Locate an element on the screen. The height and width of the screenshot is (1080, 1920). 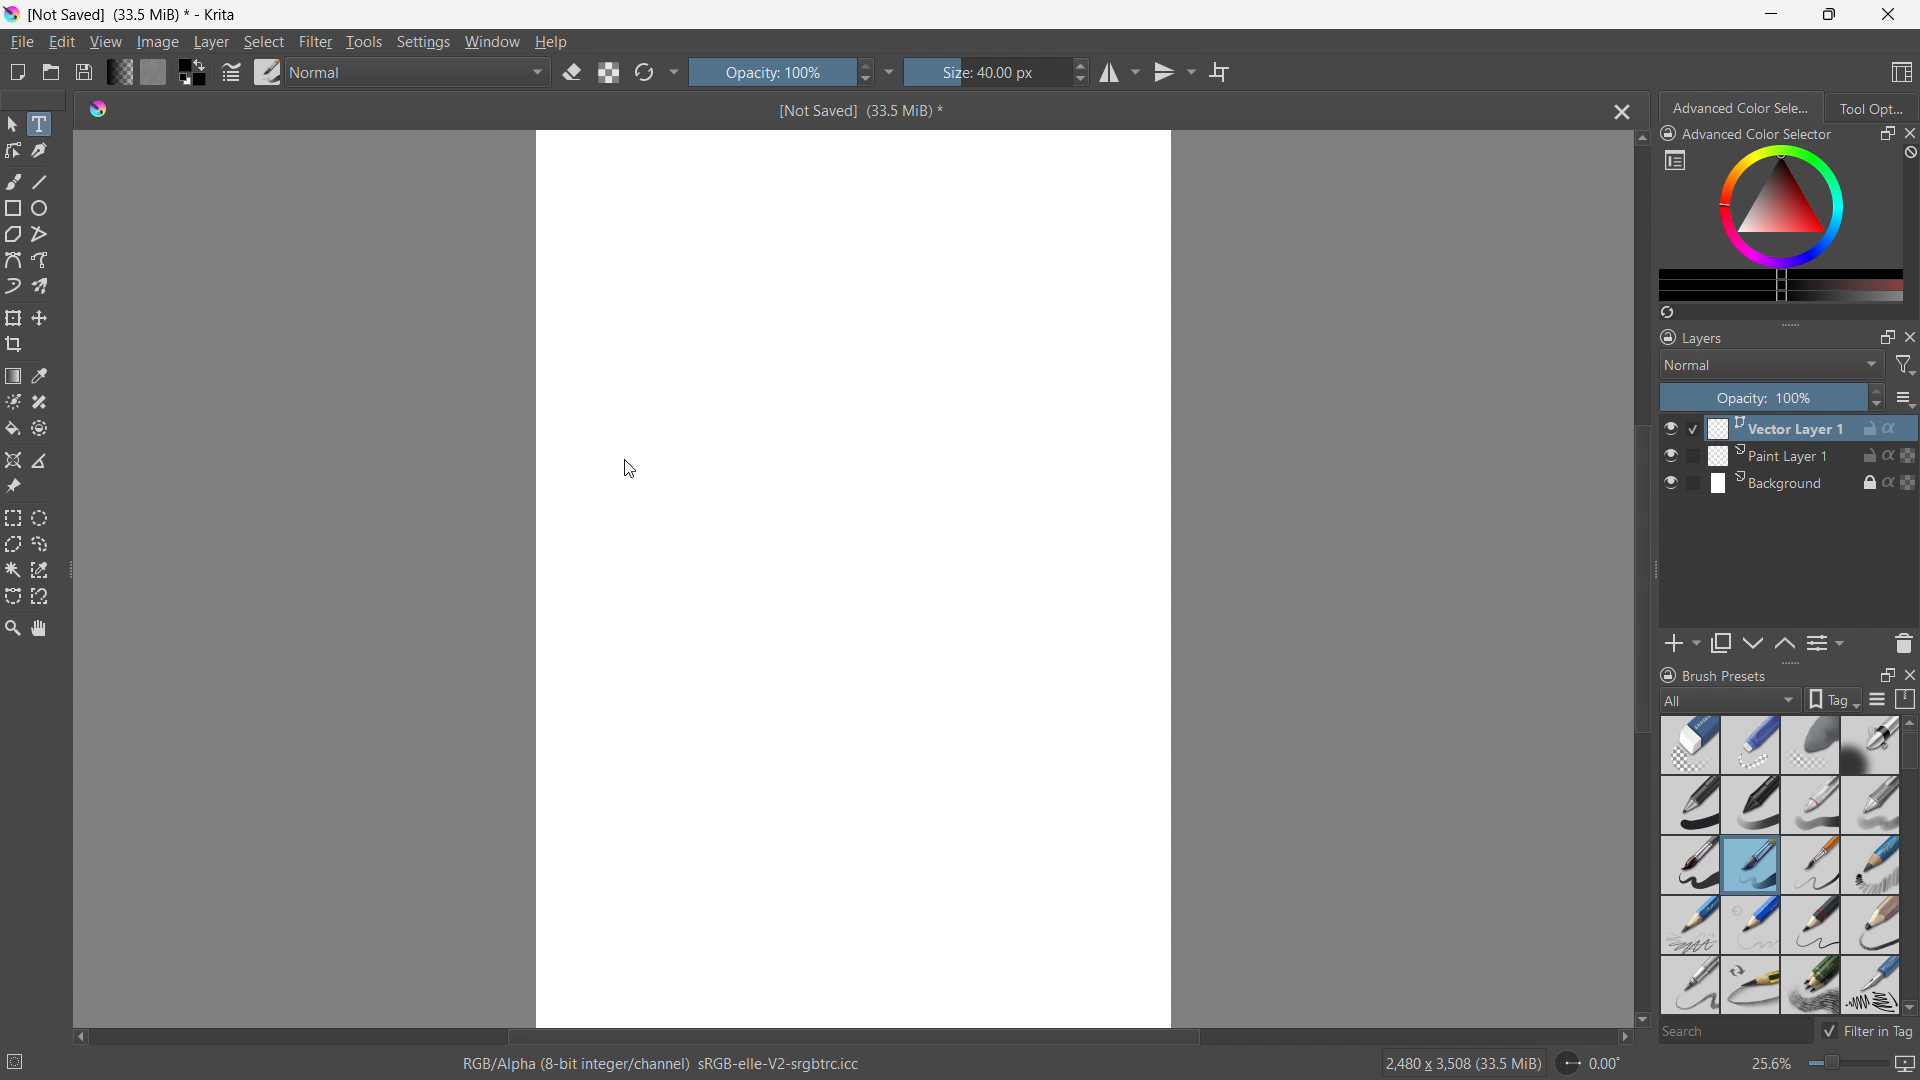
RGB/ Alpha (8- bit integer/ channel) is located at coordinates (662, 1066).